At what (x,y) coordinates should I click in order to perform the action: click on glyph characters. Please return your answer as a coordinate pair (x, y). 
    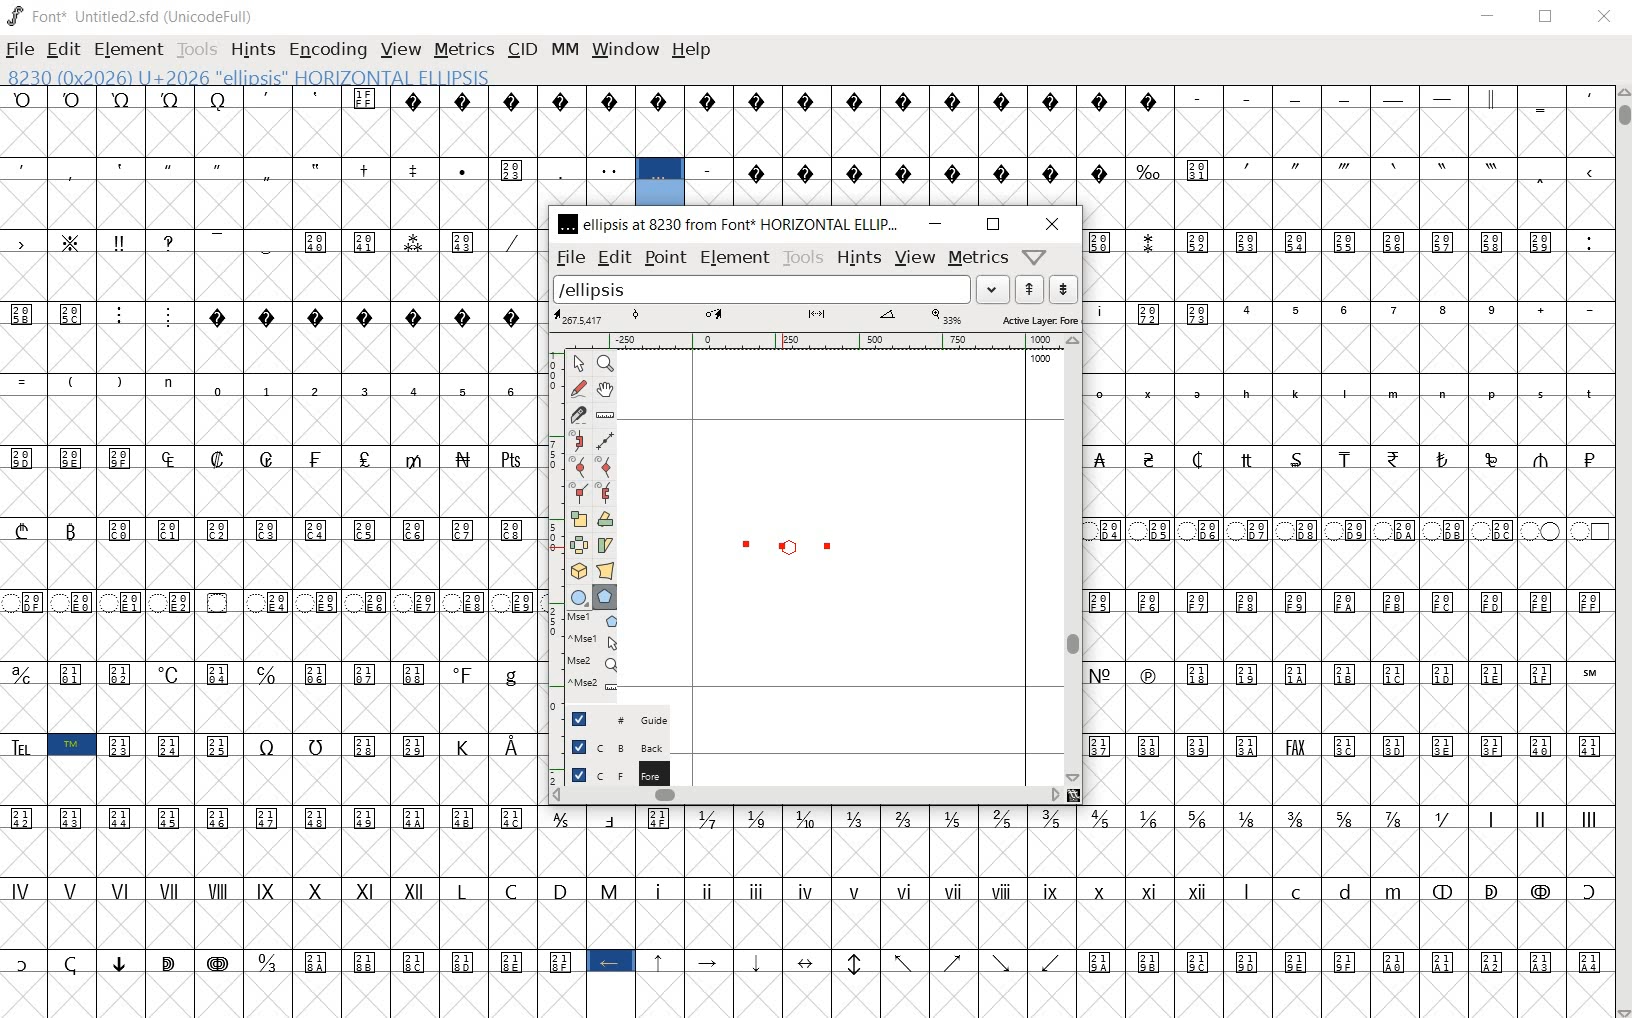
    Looking at the image, I should click on (1346, 514).